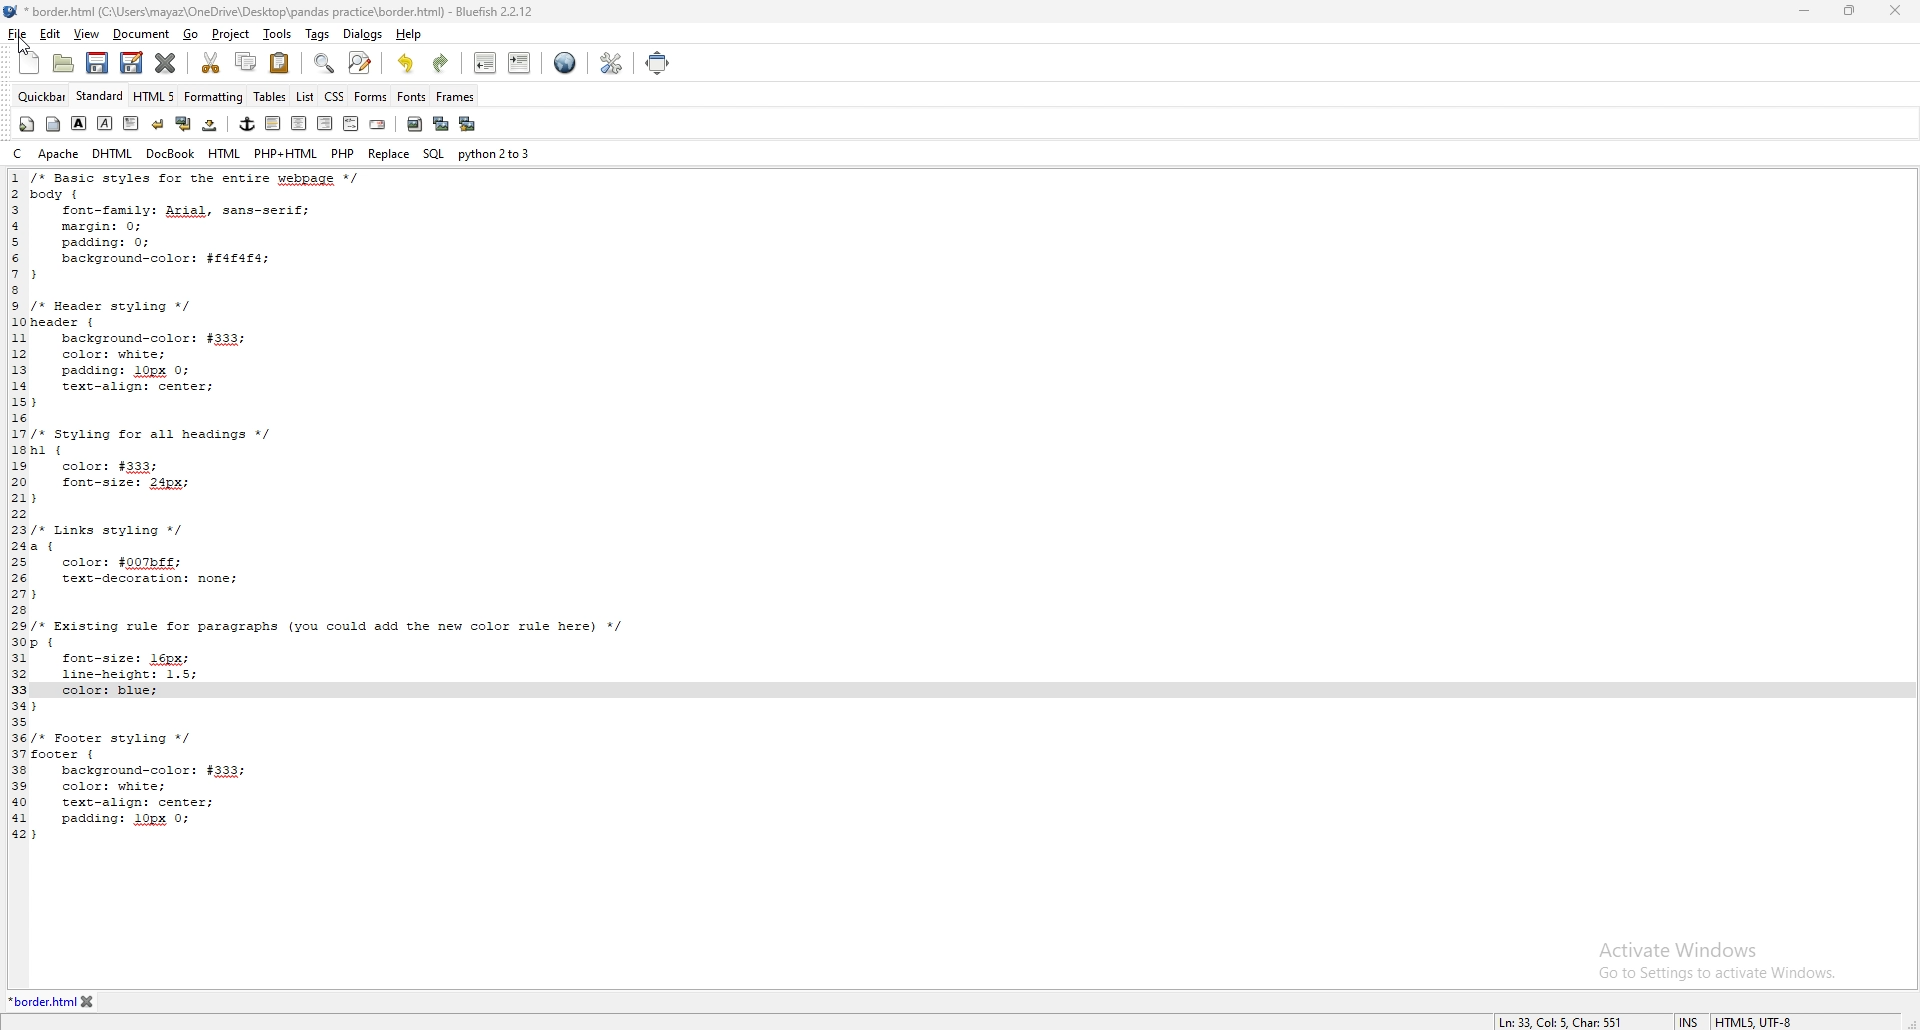  I want to click on project, so click(232, 34).